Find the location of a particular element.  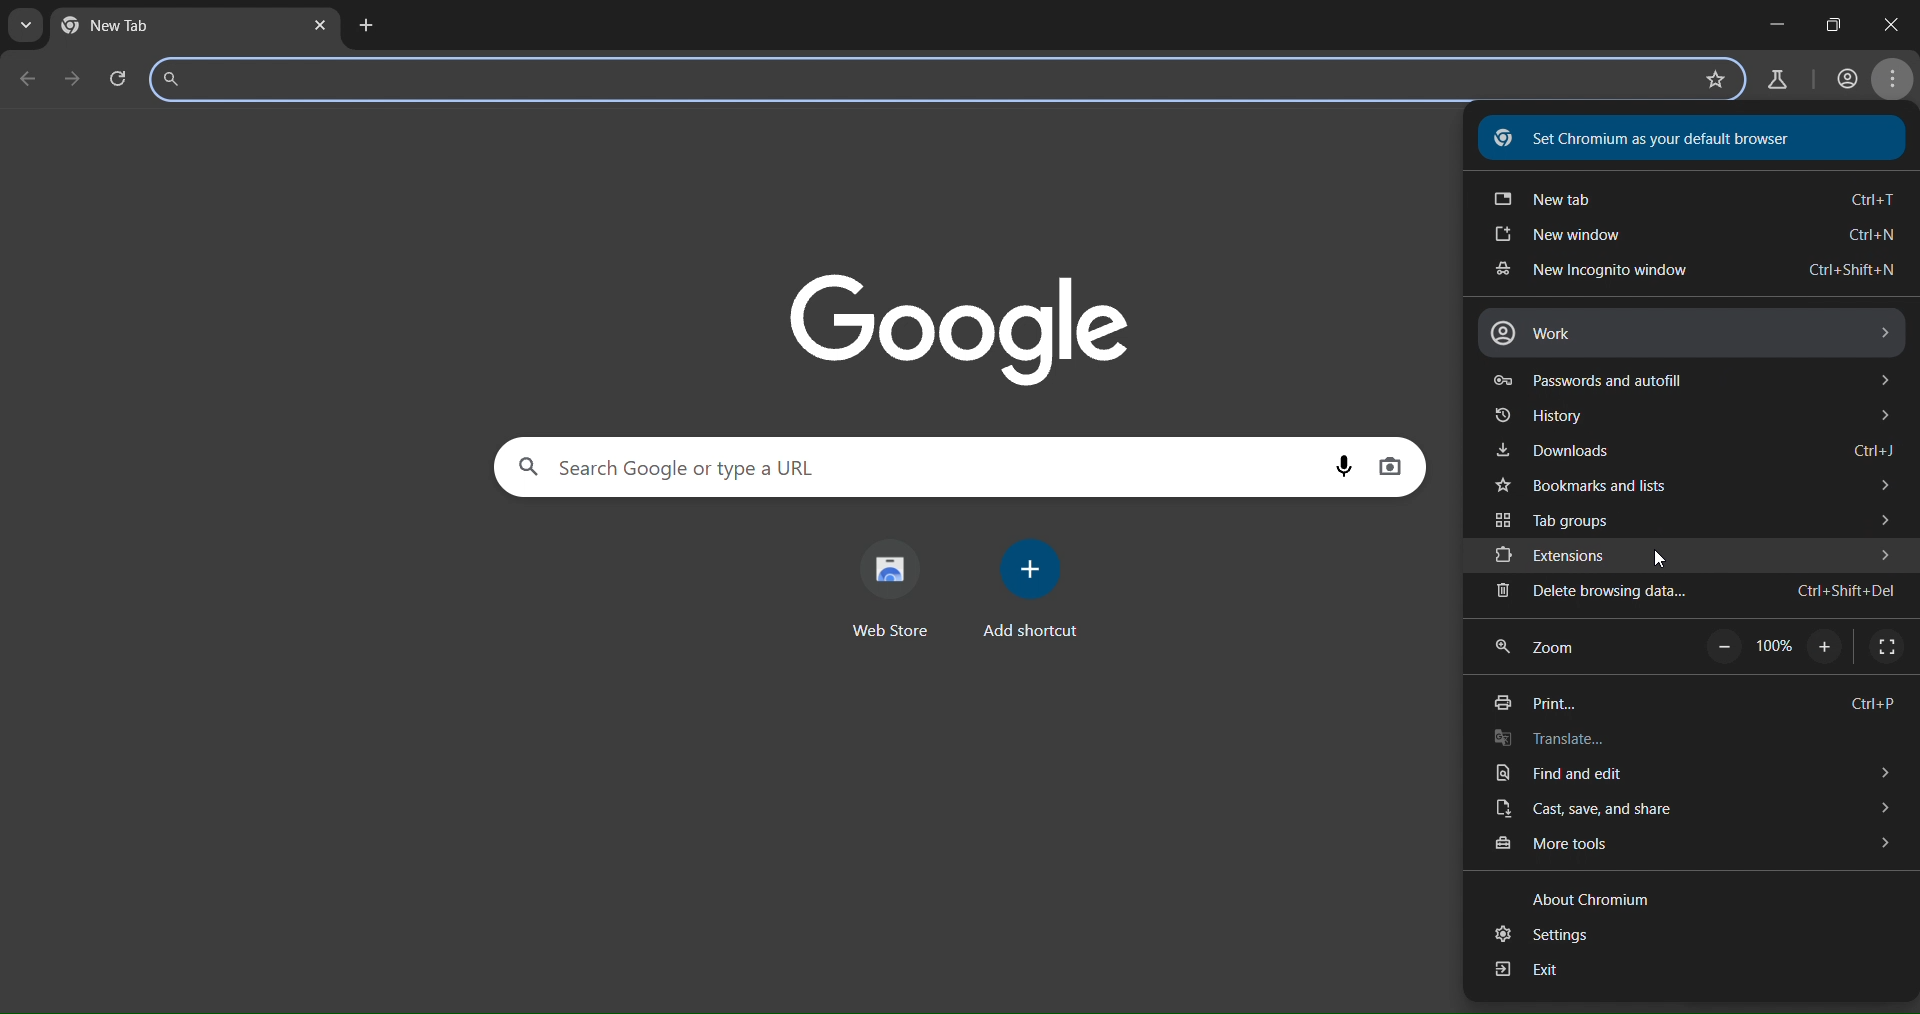

delete browsing data is located at coordinates (1693, 595).